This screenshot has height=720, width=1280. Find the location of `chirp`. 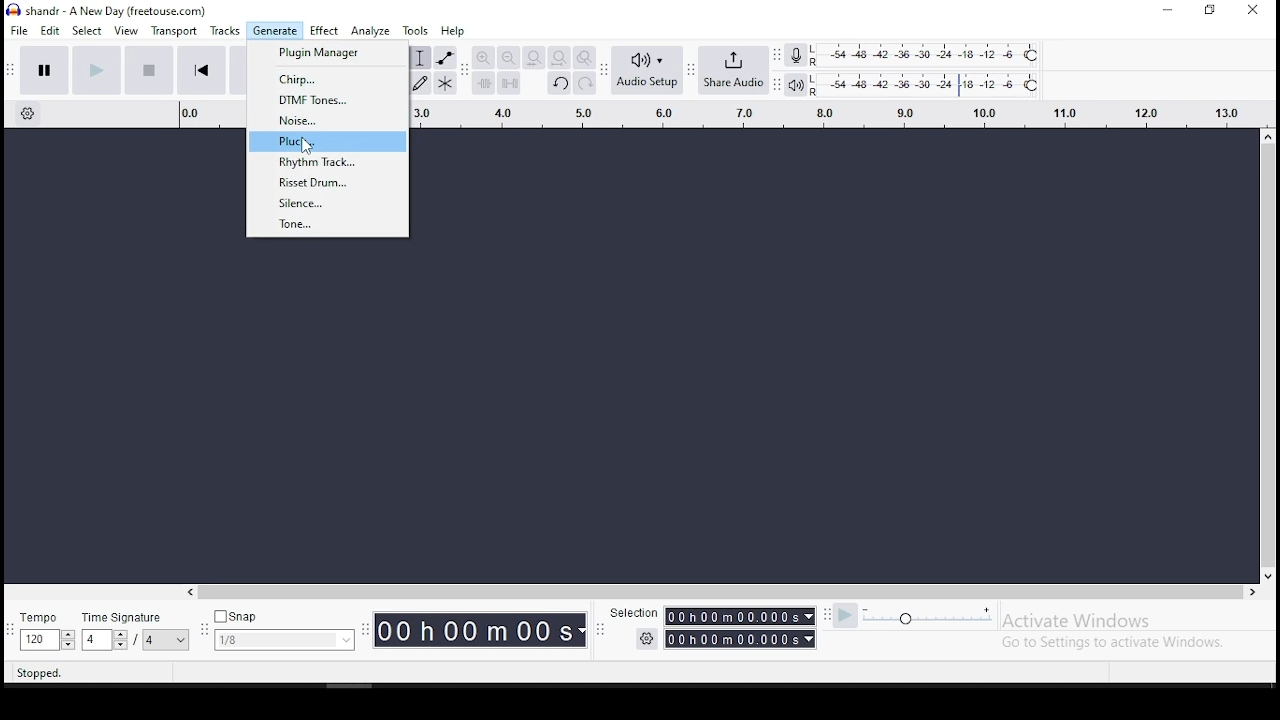

chirp is located at coordinates (328, 78).